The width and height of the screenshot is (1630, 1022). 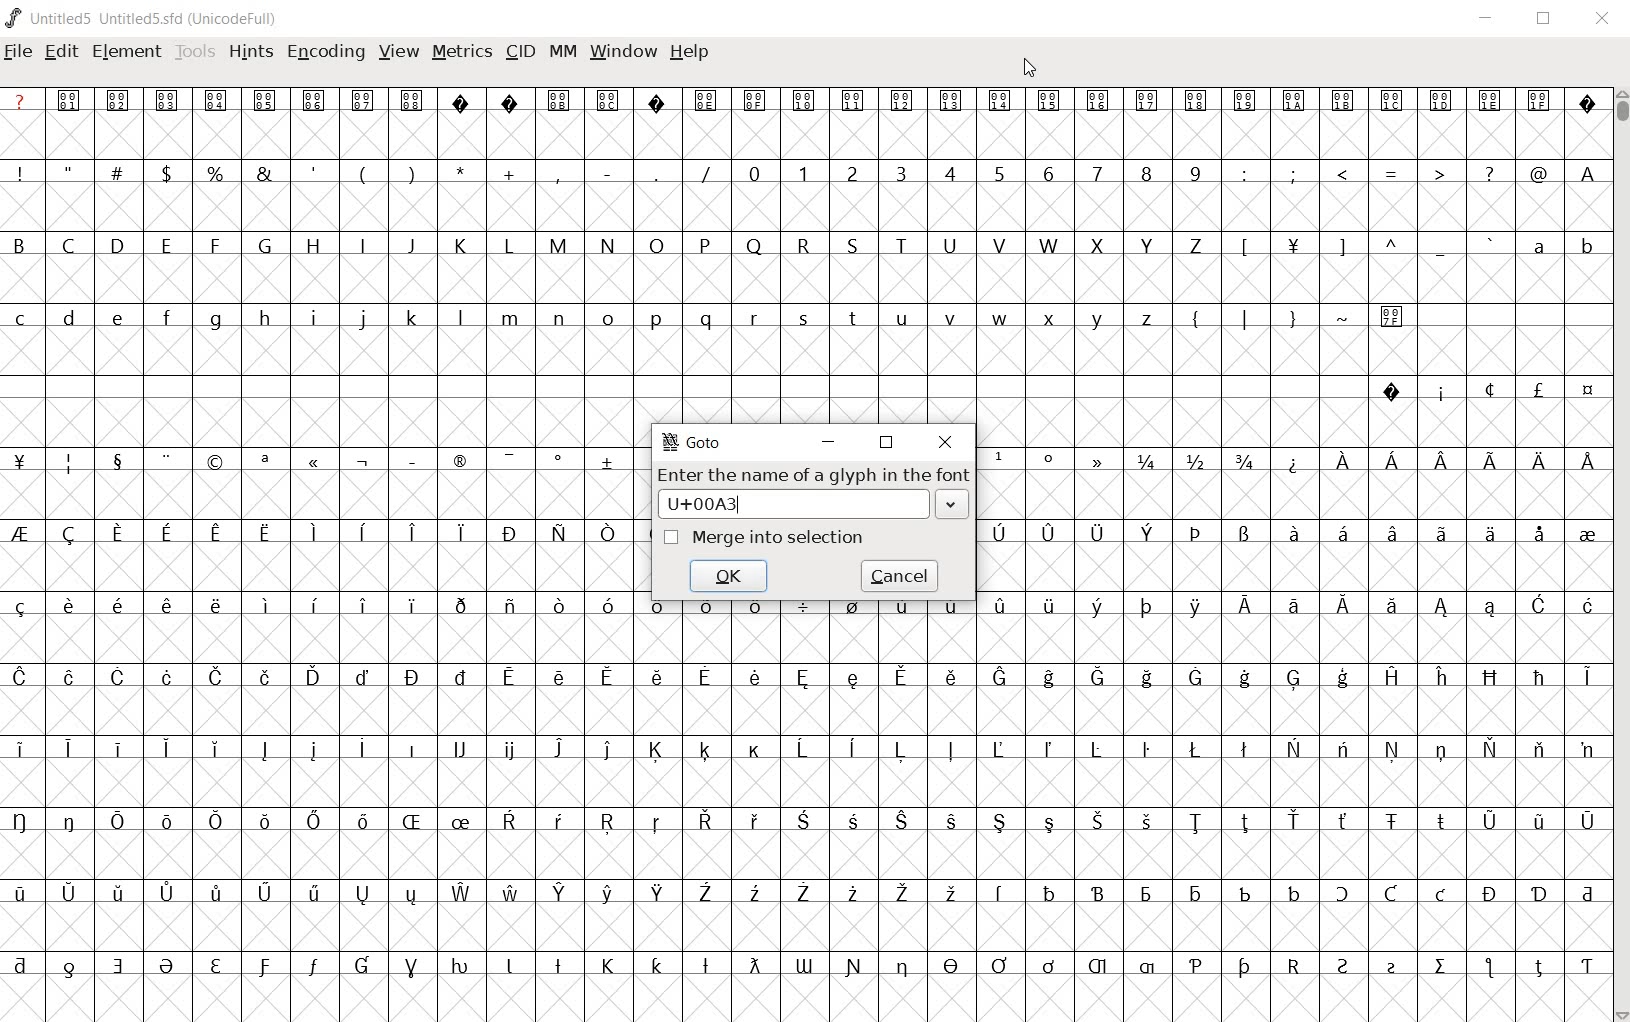 I want to click on Symbol, so click(x=462, y=675).